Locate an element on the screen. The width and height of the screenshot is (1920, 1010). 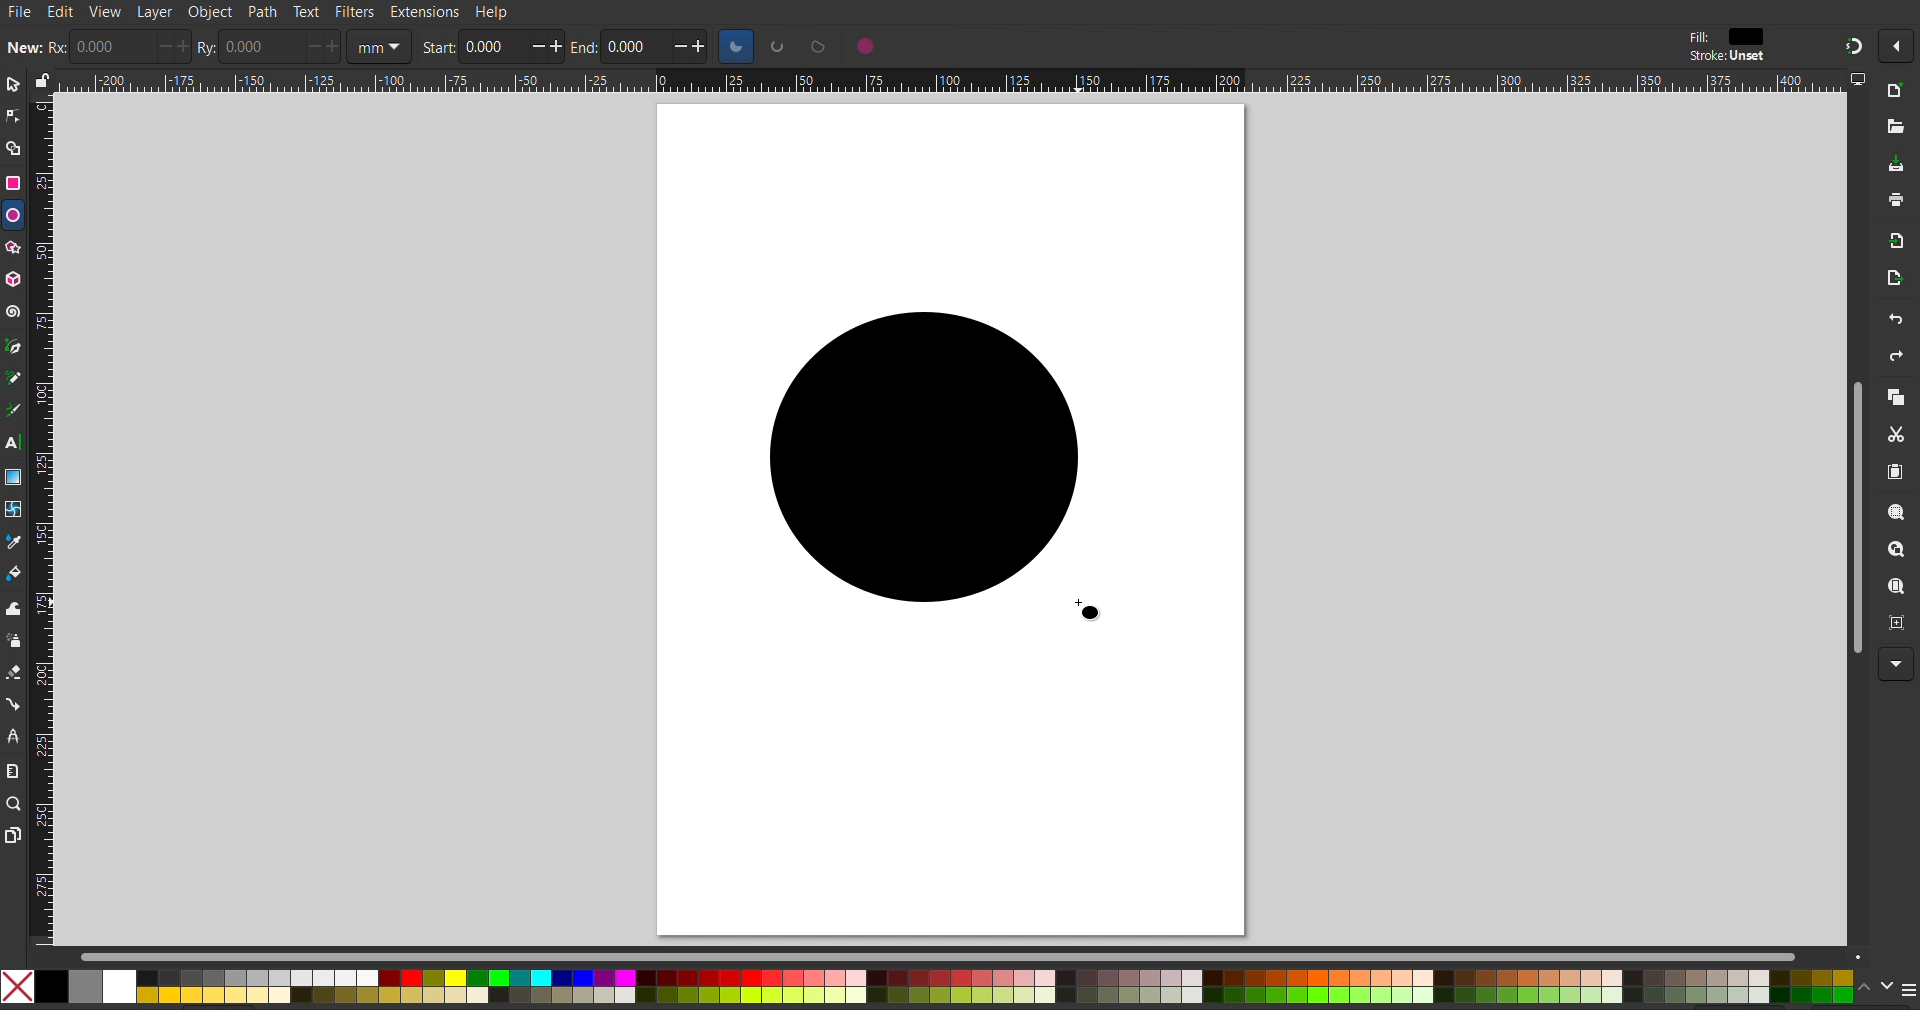
Open is located at coordinates (1892, 127).